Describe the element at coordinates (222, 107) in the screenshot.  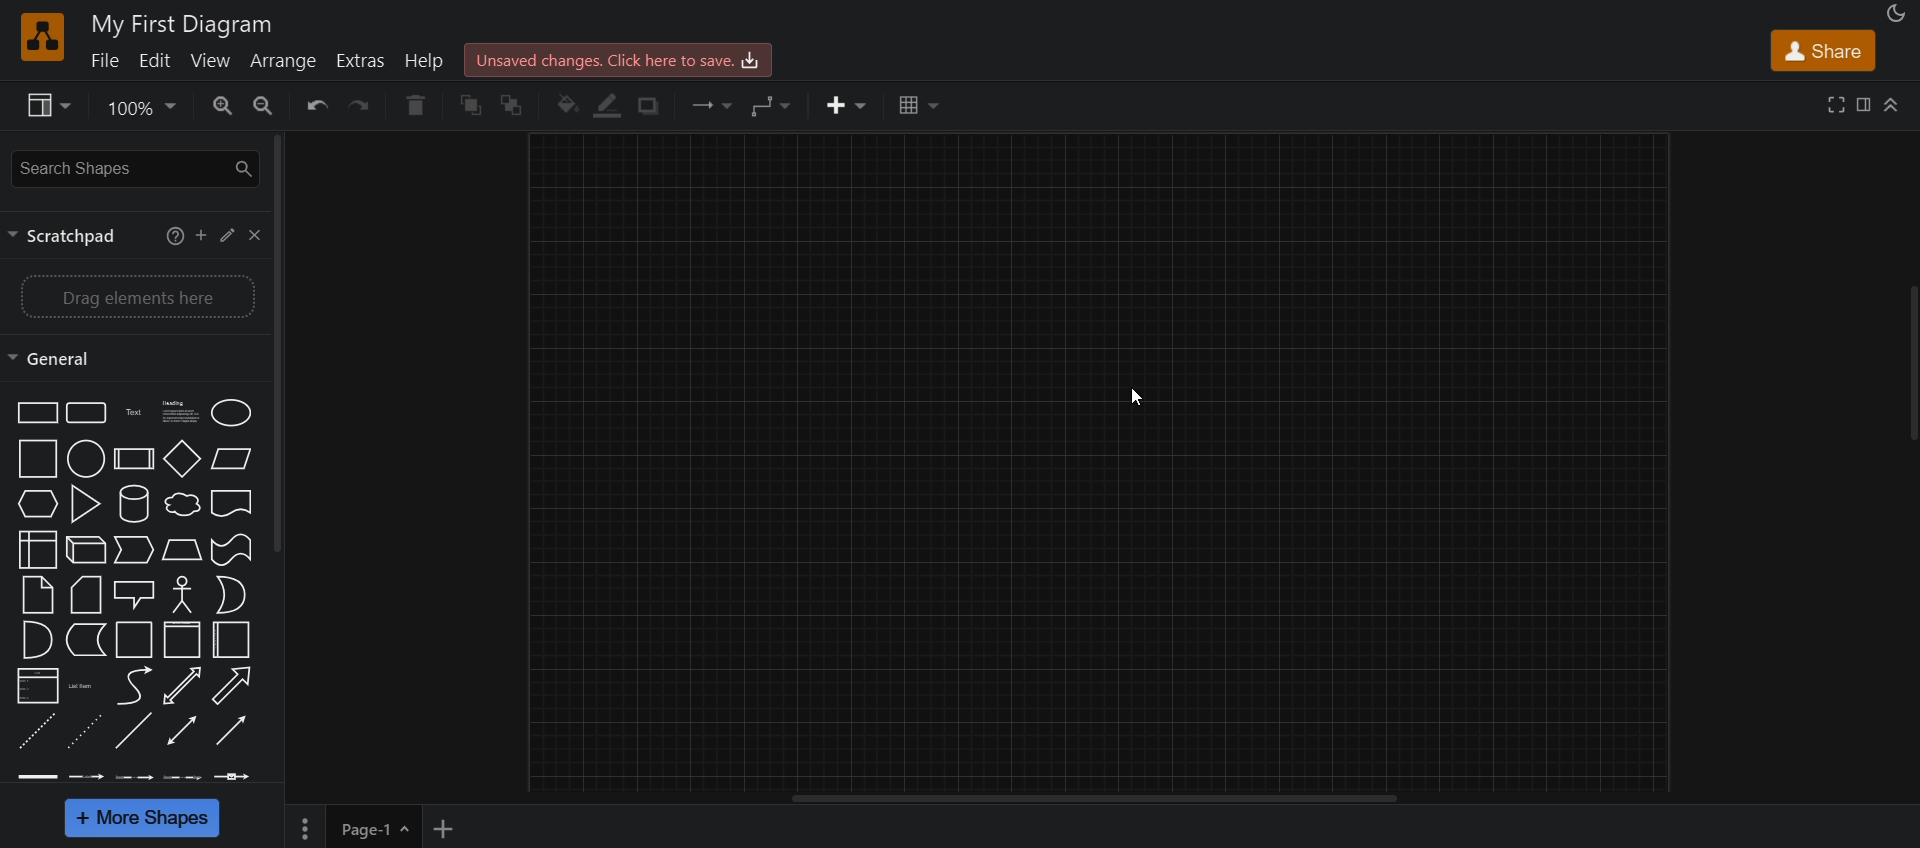
I see `zoom in` at that location.